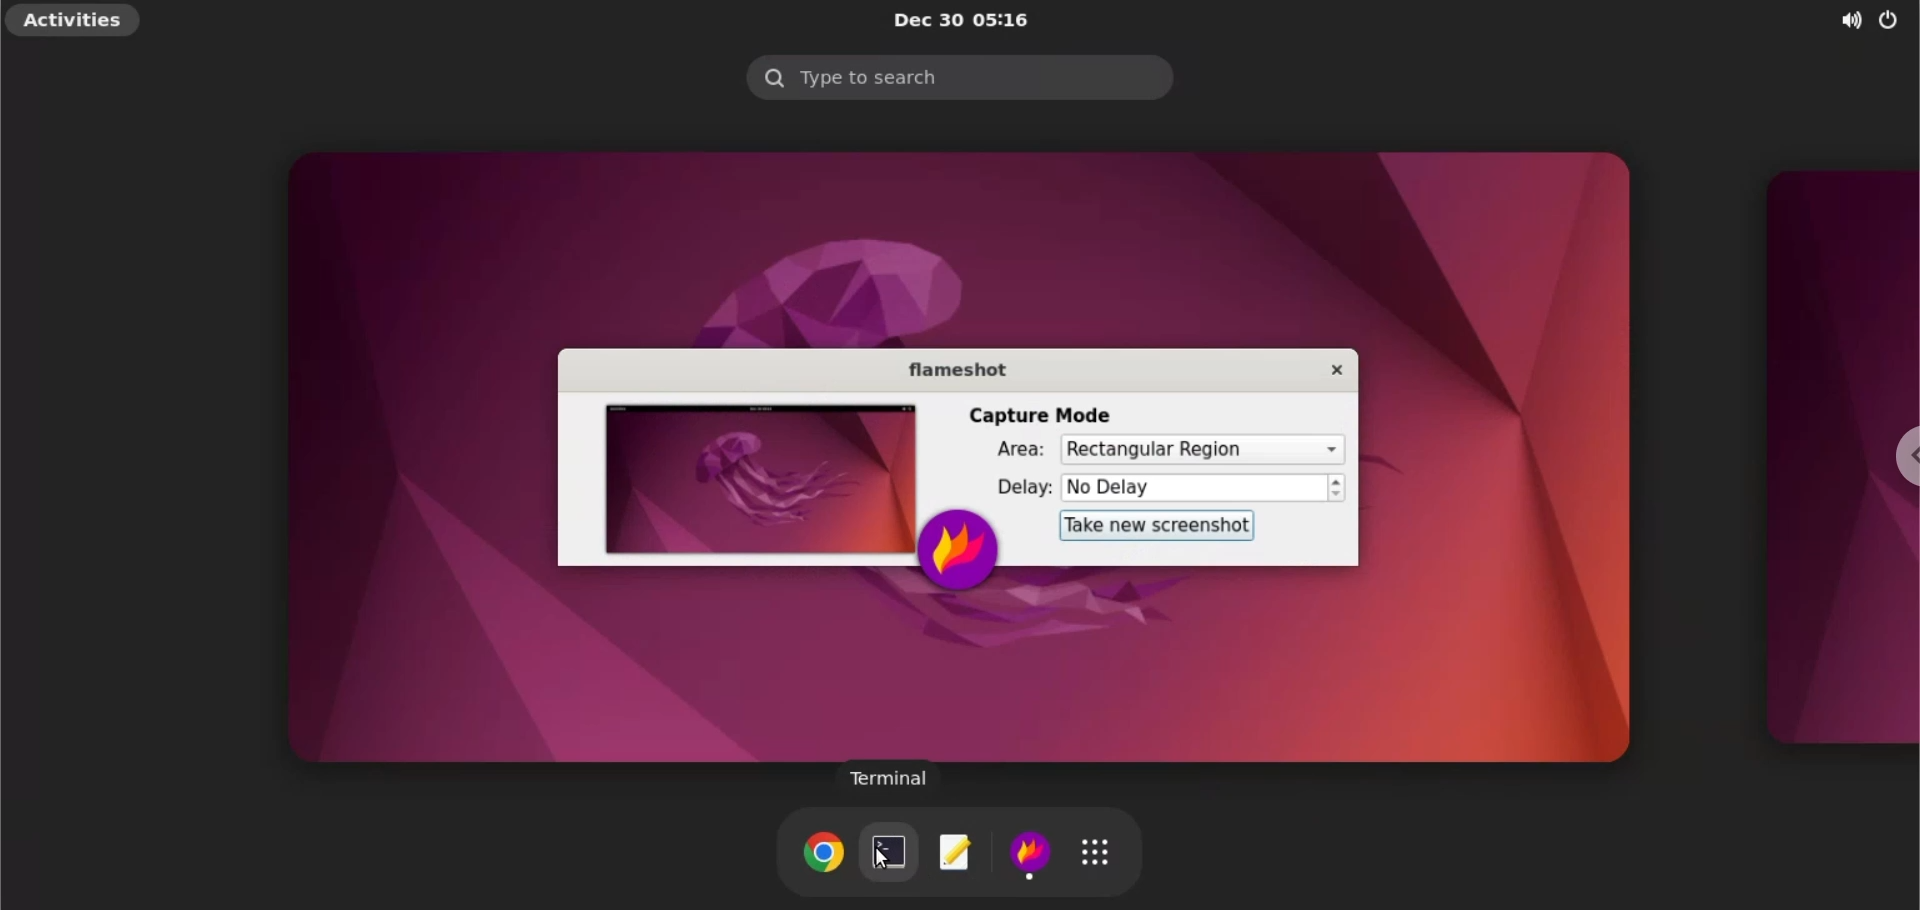 Image resolution: width=1920 pixels, height=910 pixels. I want to click on cursor, so click(883, 858).